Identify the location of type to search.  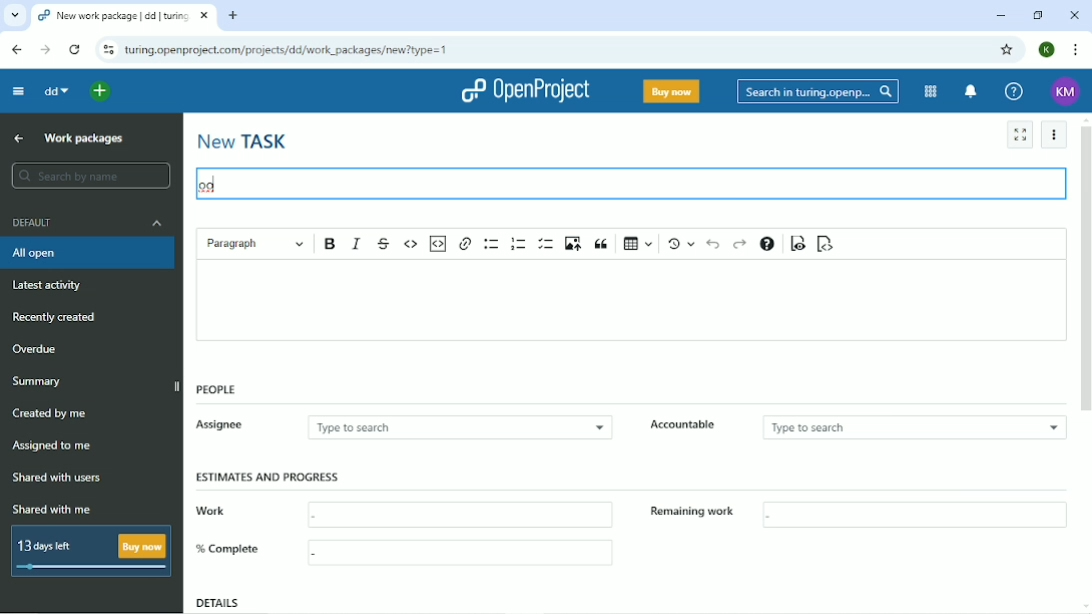
(921, 428).